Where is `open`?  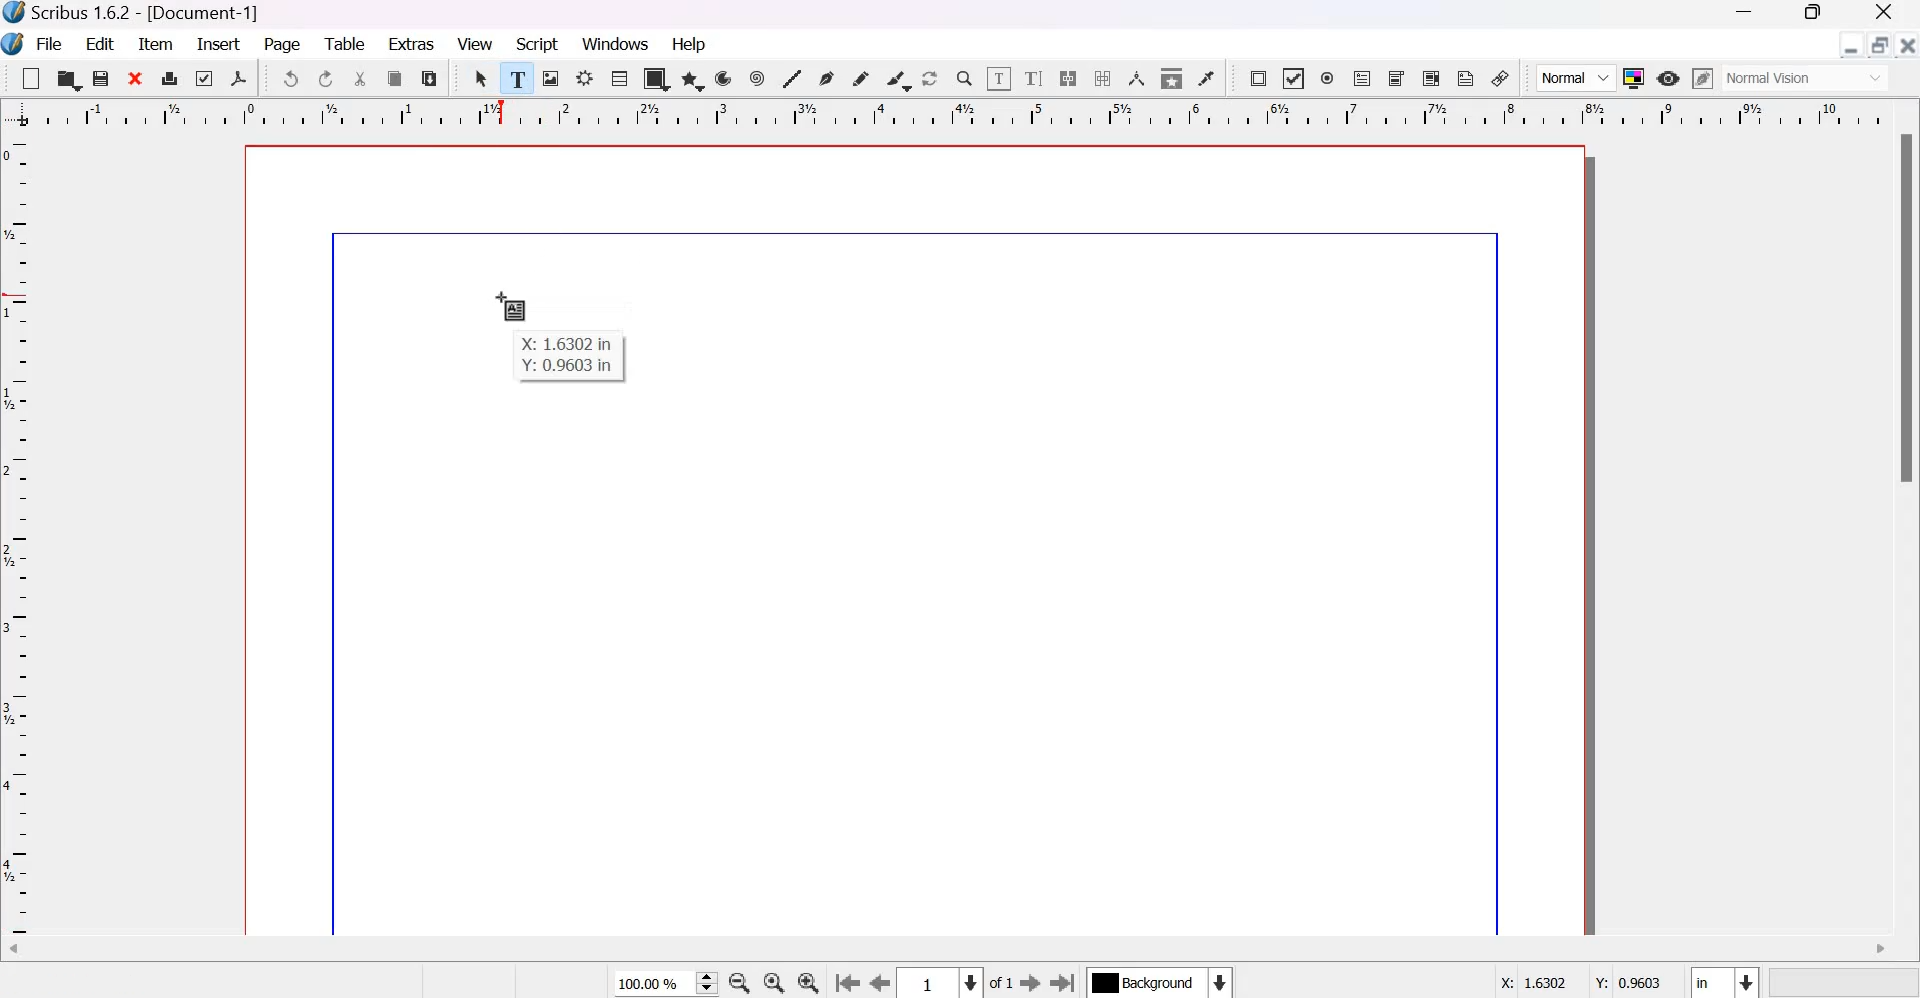
open is located at coordinates (67, 78).